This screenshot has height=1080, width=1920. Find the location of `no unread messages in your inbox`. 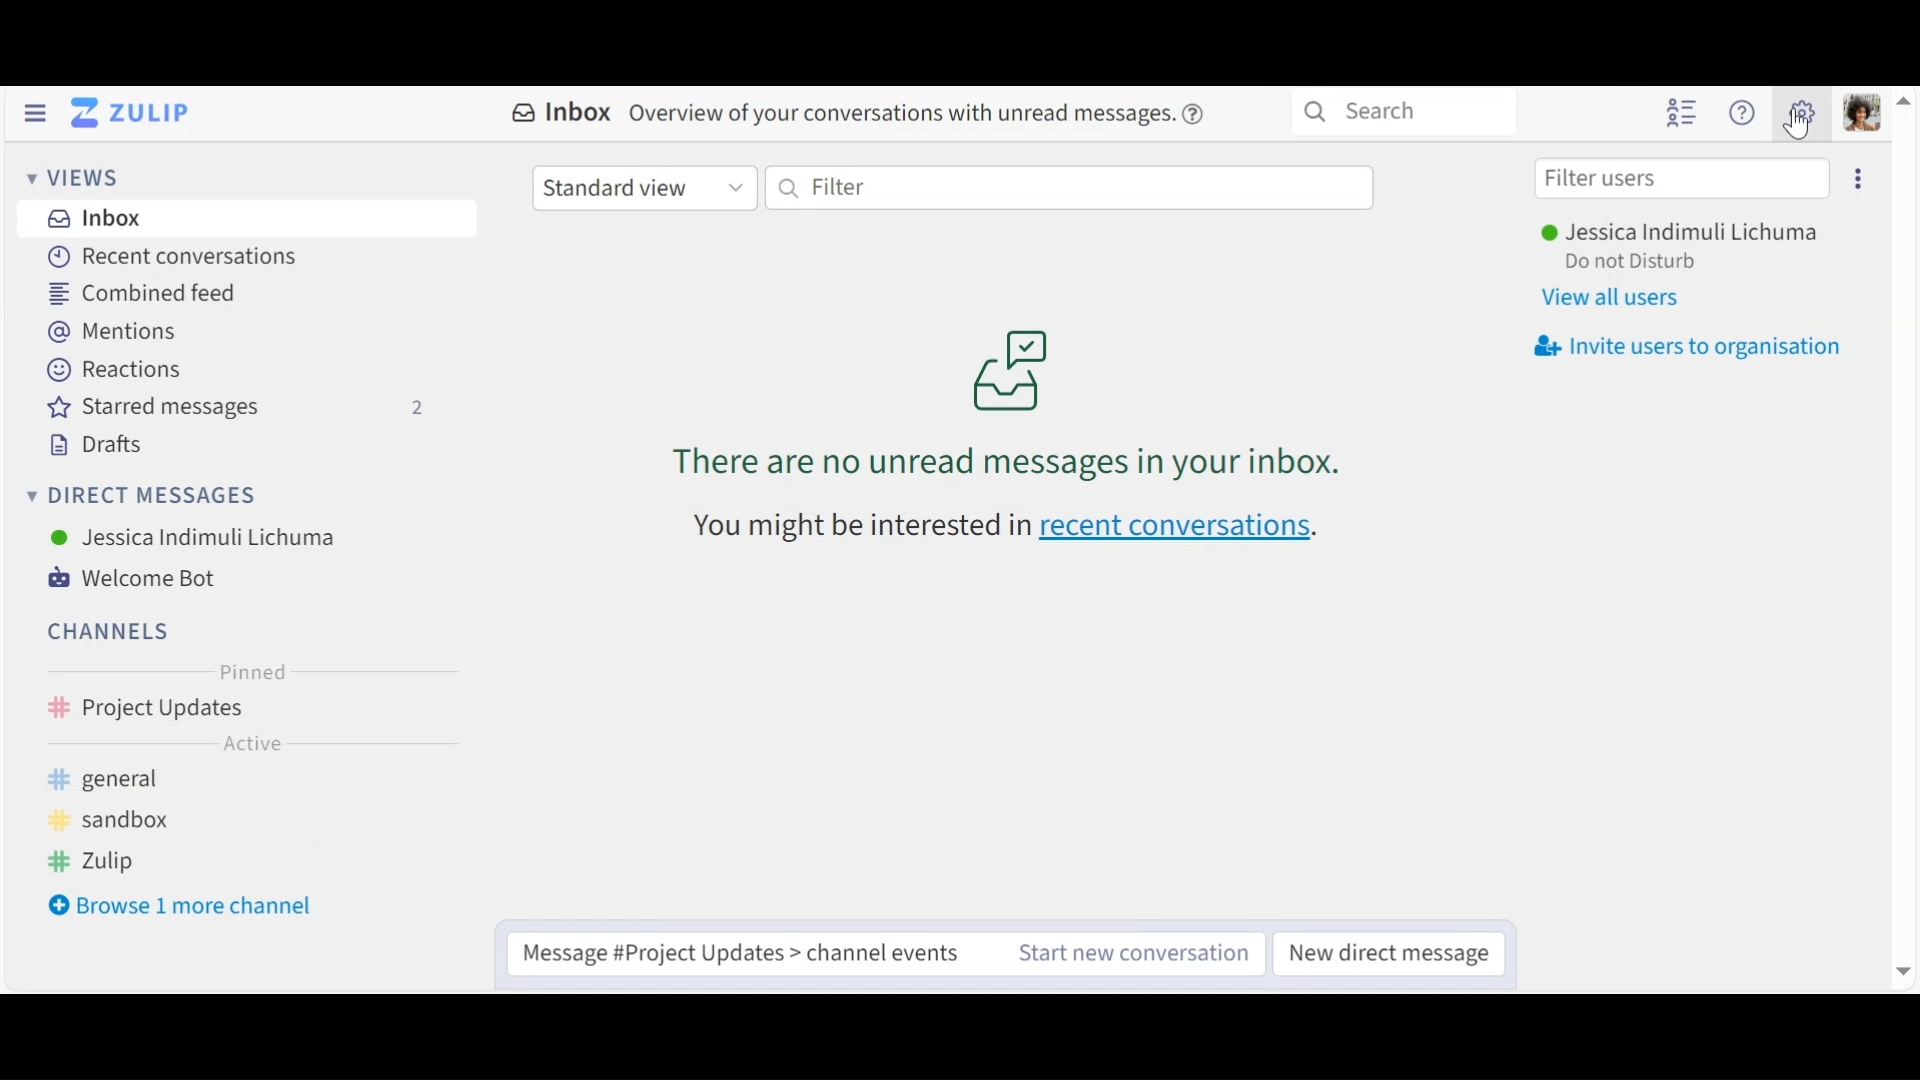

no unread messages in your inbox is located at coordinates (1034, 384).